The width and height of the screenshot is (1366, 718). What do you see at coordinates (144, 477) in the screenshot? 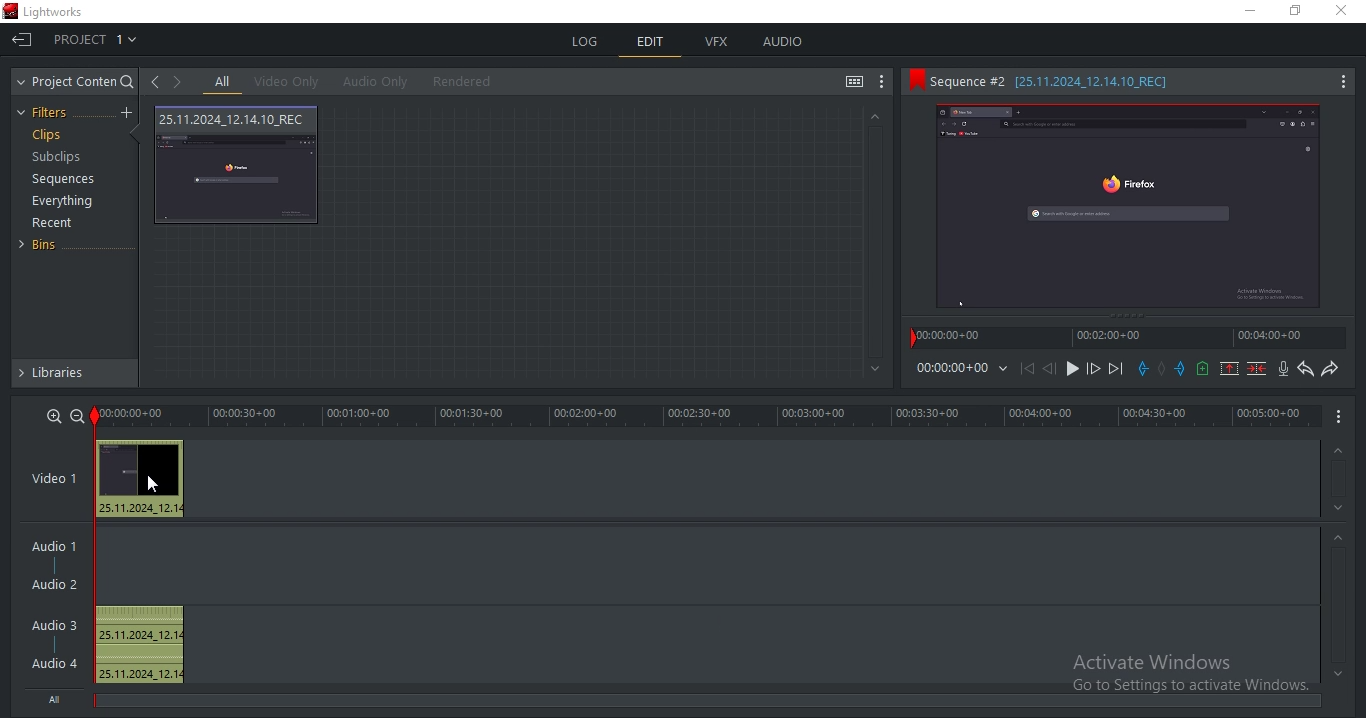
I see `audio` at bounding box center [144, 477].